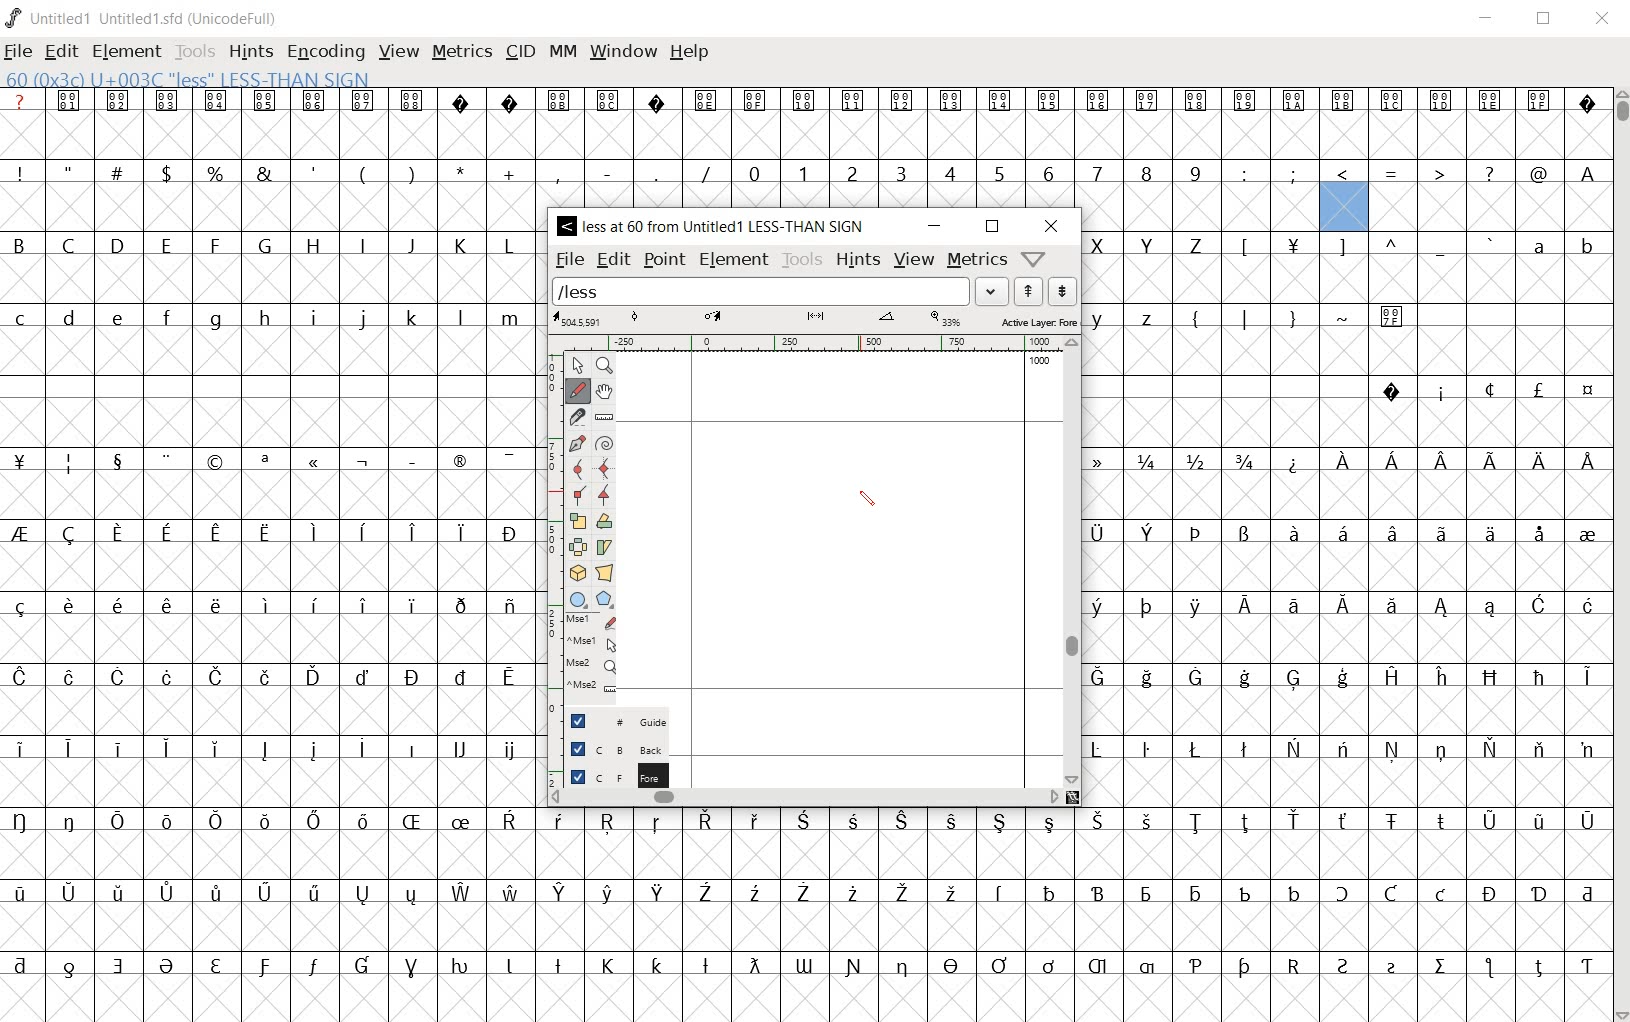  I want to click on fractions , so click(1179, 458).